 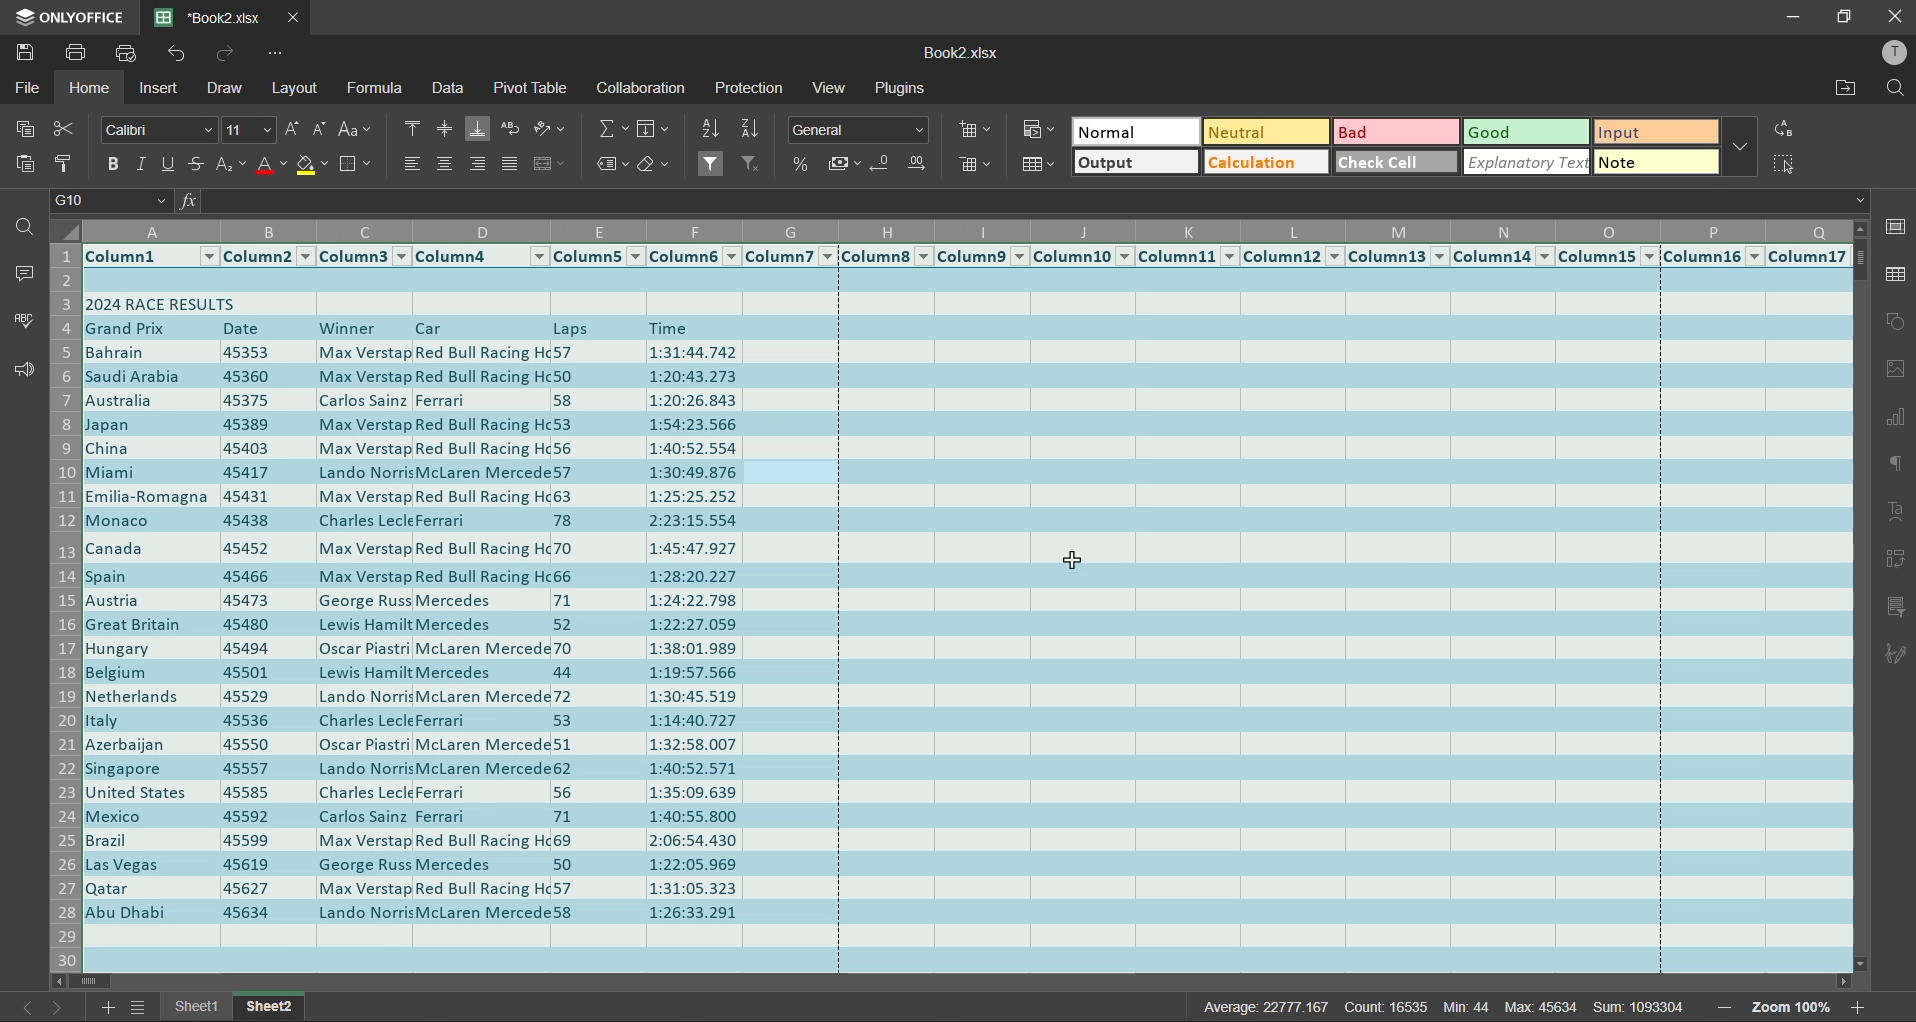 I want to click on signature, so click(x=1896, y=651).